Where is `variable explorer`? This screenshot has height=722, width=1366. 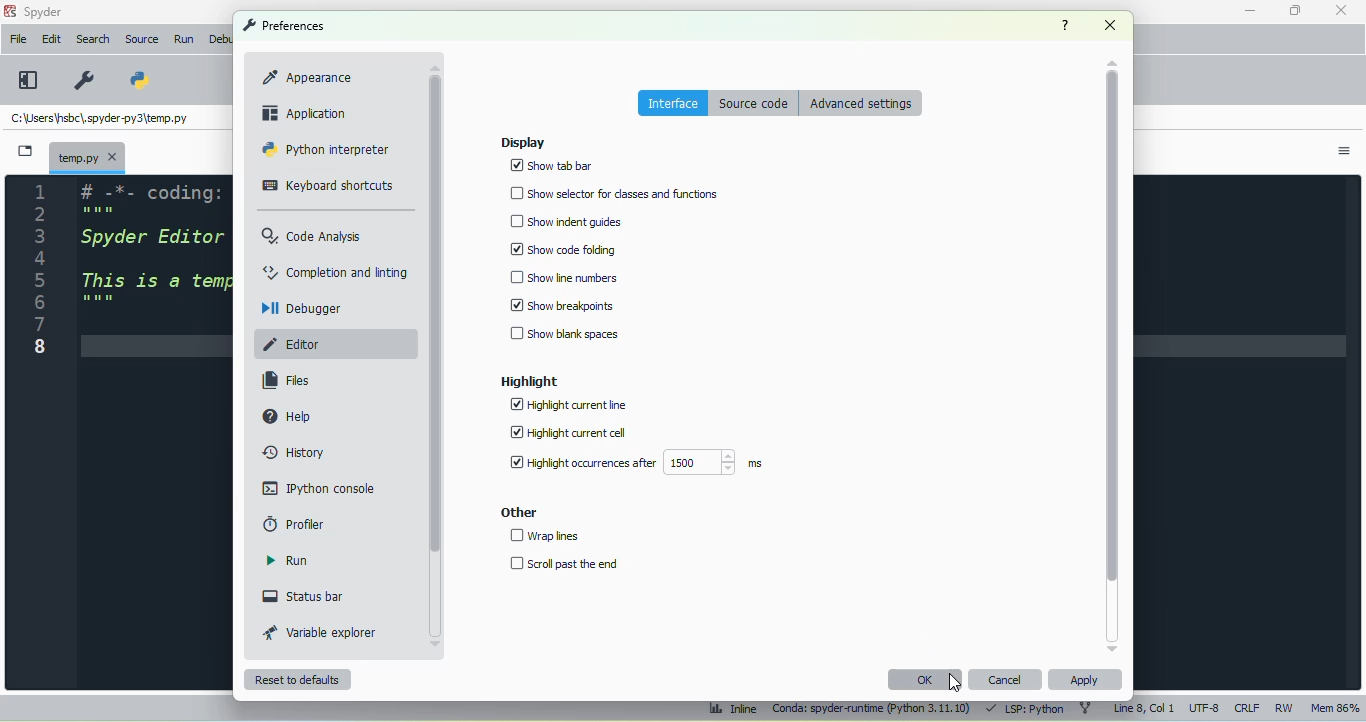
variable explorer is located at coordinates (321, 632).